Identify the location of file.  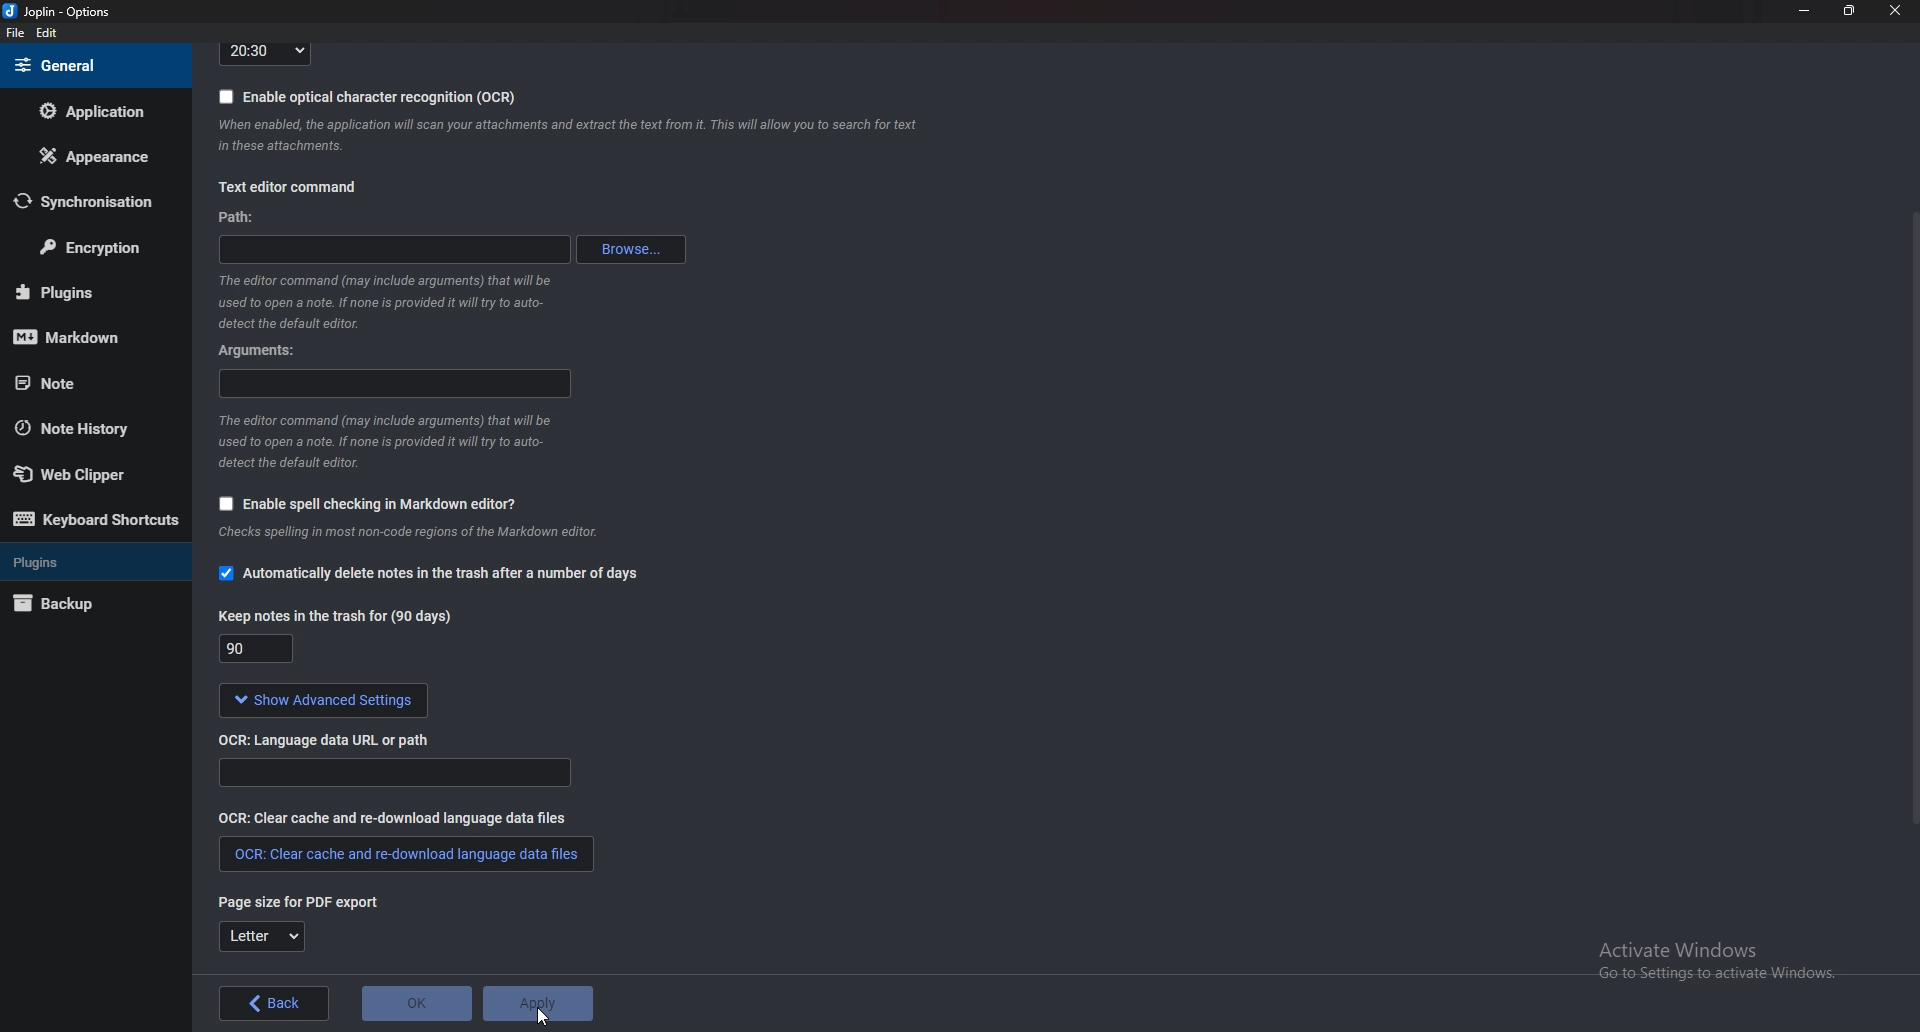
(18, 33).